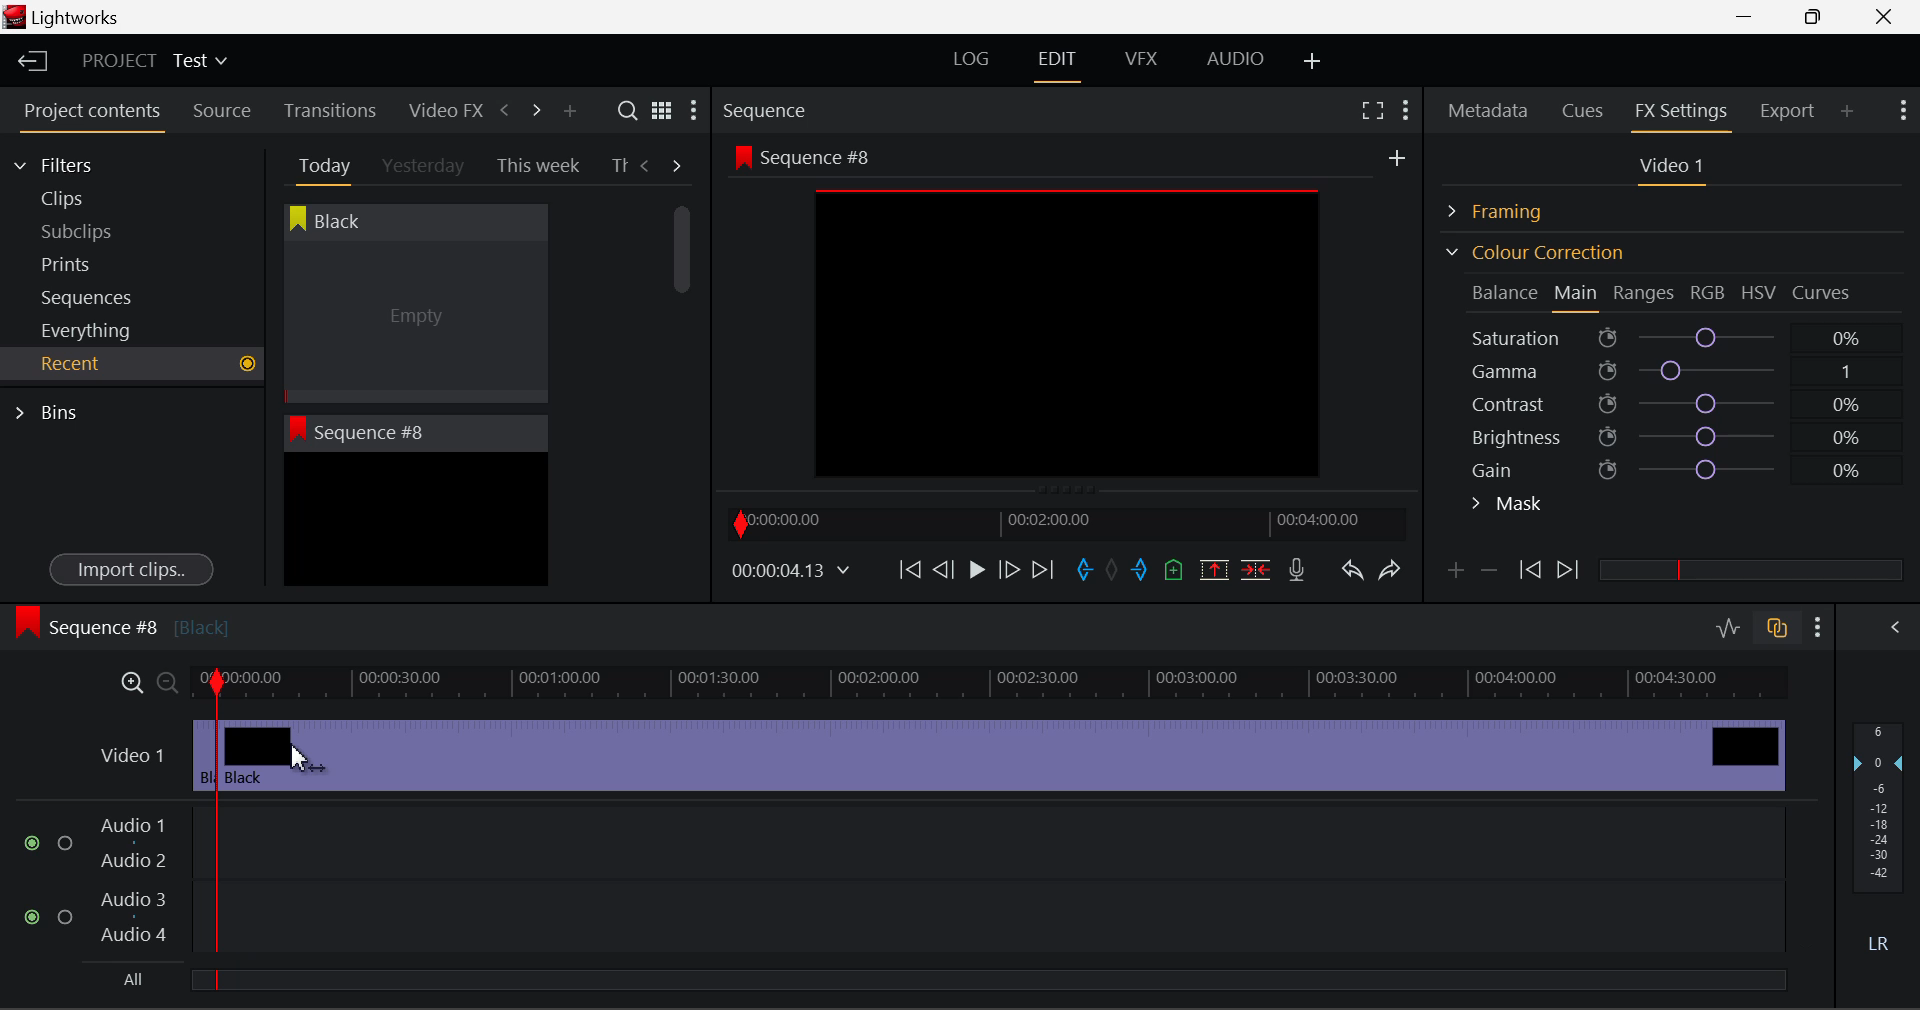 This screenshot has width=1920, height=1010. Describe the element at coordinates (94, 260) in the screenshot. I see `Prints` at that location.